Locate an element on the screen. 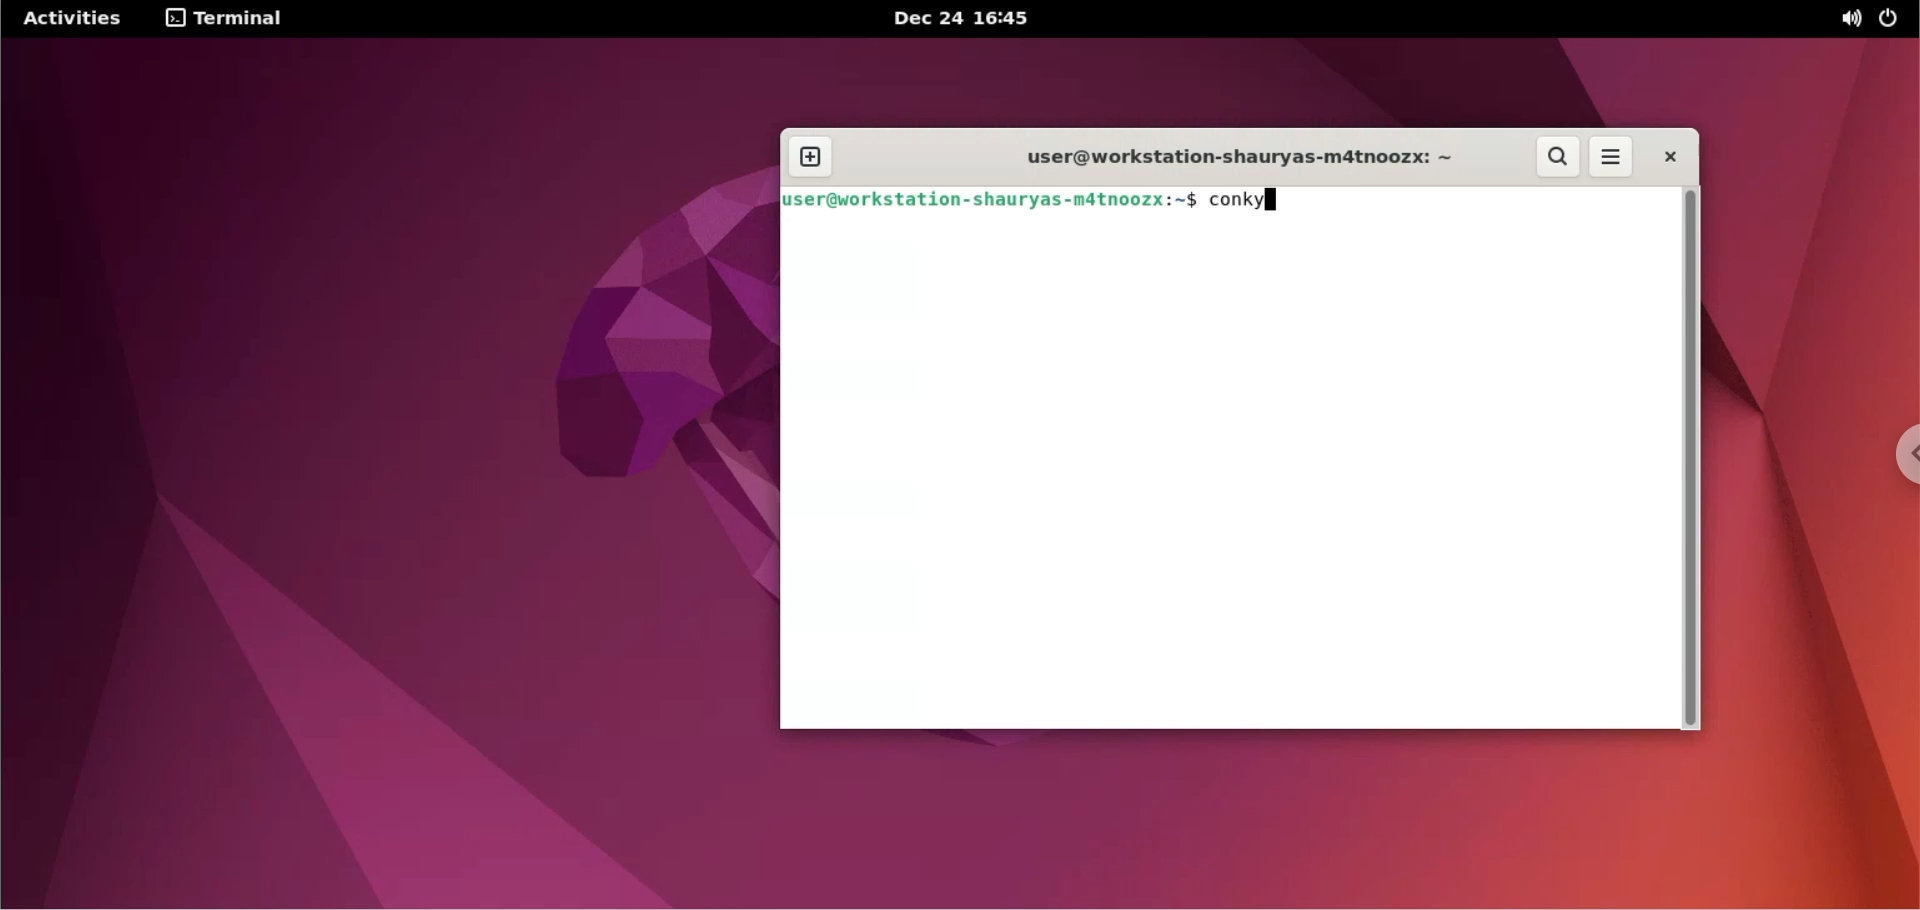 The image size is (1920, 910). user@workstation-shauyas-m4tnoozx: ~ is located at coordinates (1225, 156).